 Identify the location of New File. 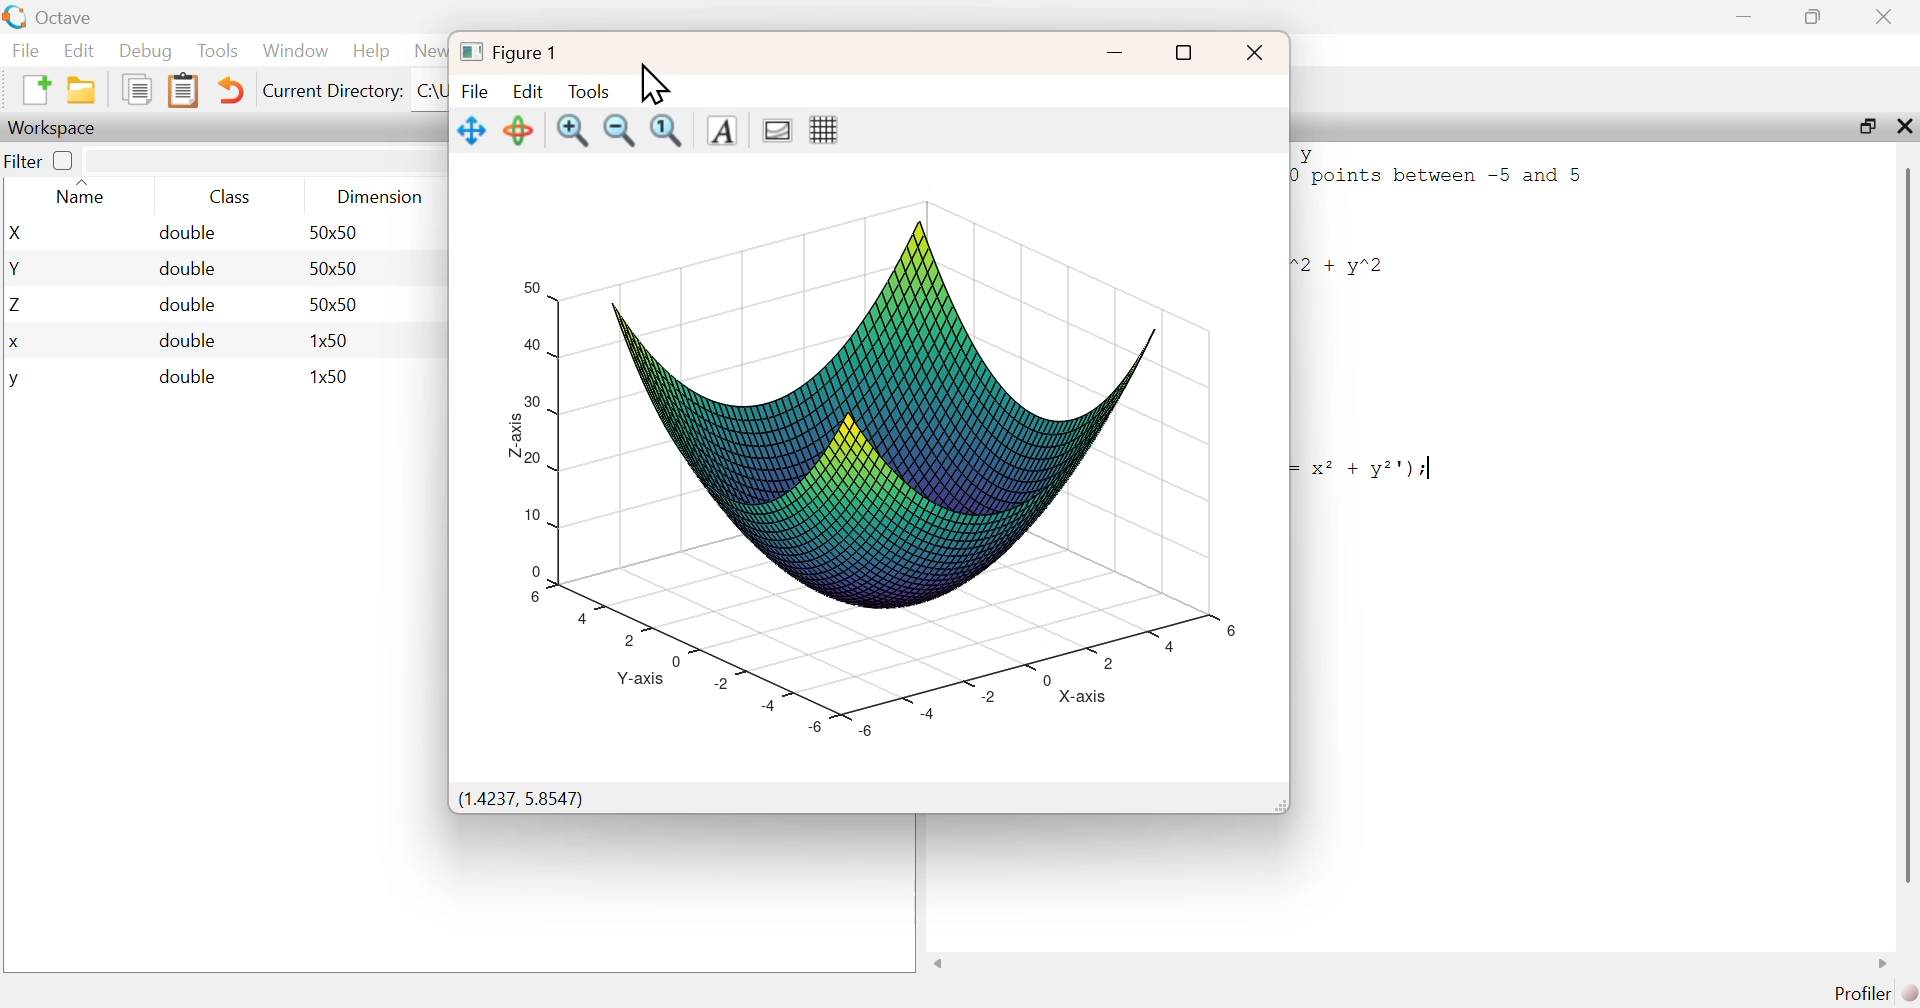
(35, 90).